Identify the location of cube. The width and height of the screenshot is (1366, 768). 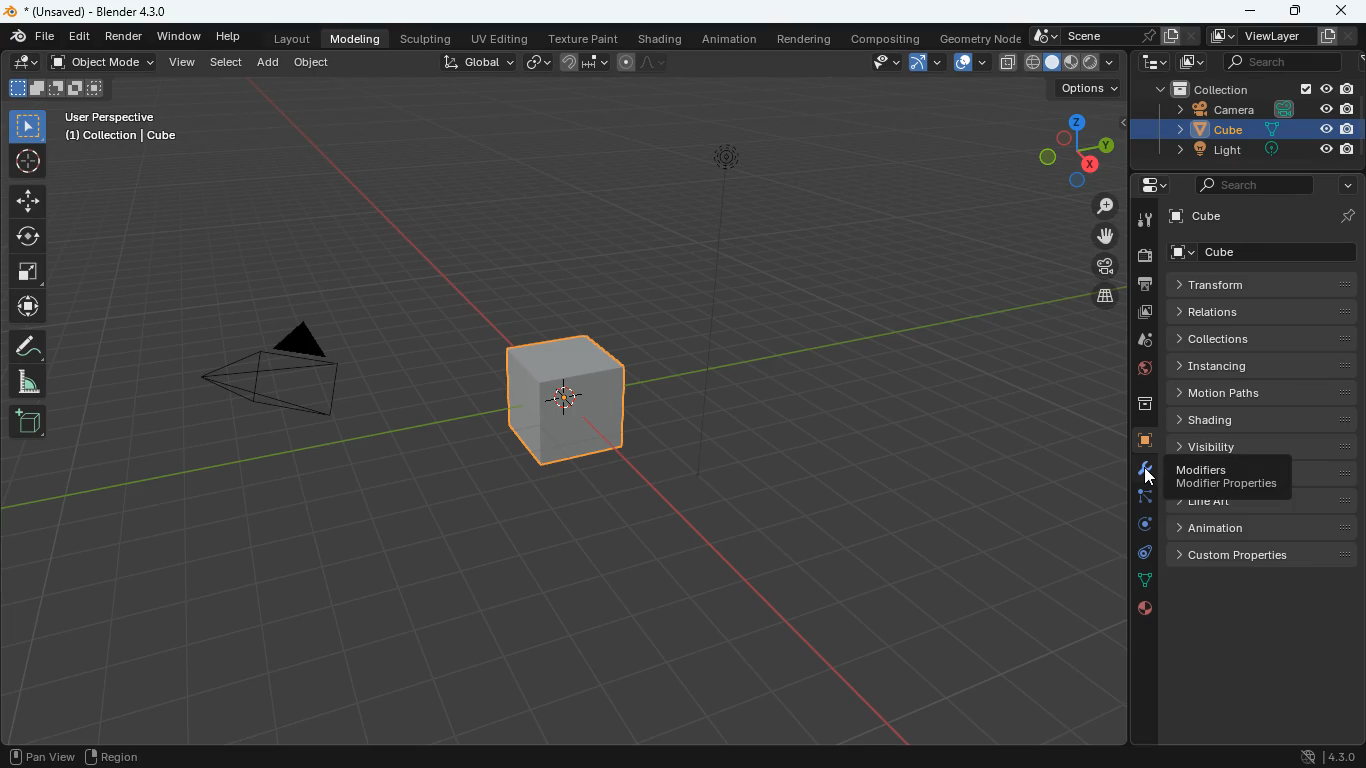
(1244, 130).